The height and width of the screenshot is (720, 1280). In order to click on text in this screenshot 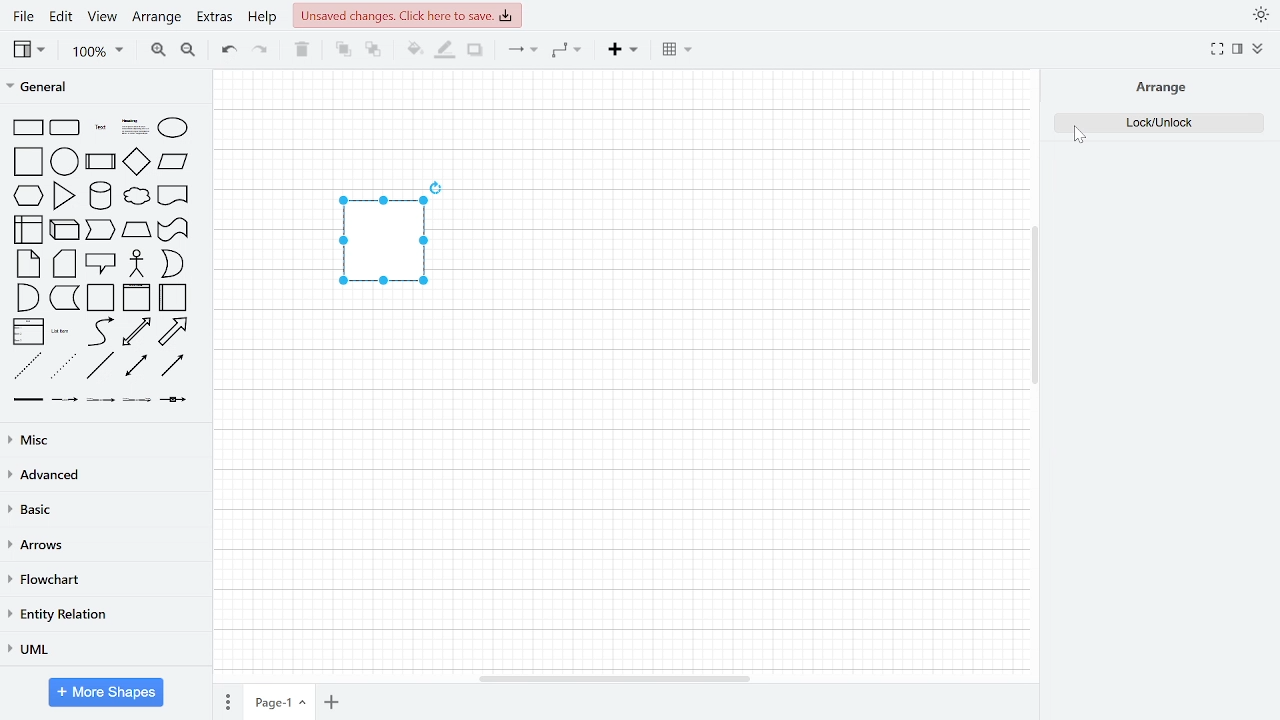, I will do `click(100, 127)`.